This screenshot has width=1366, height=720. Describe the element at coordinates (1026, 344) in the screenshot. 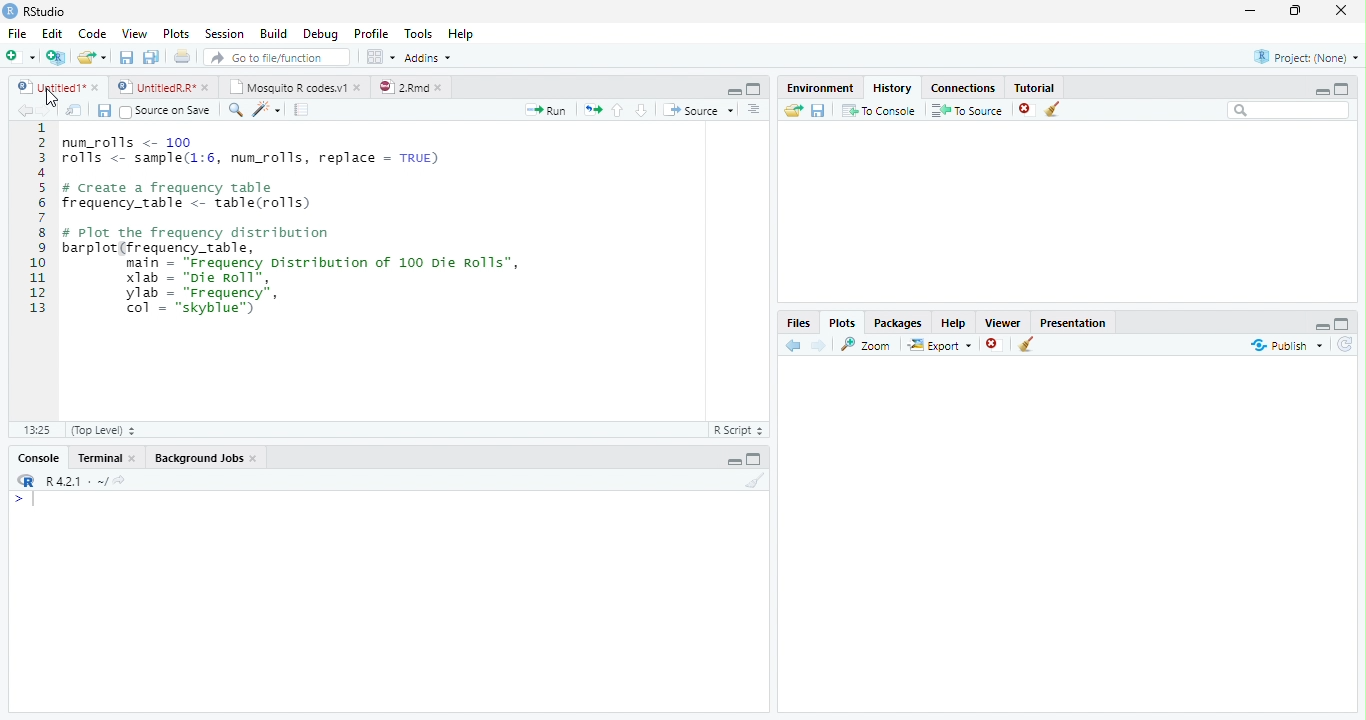

I see `Clear` at that location.